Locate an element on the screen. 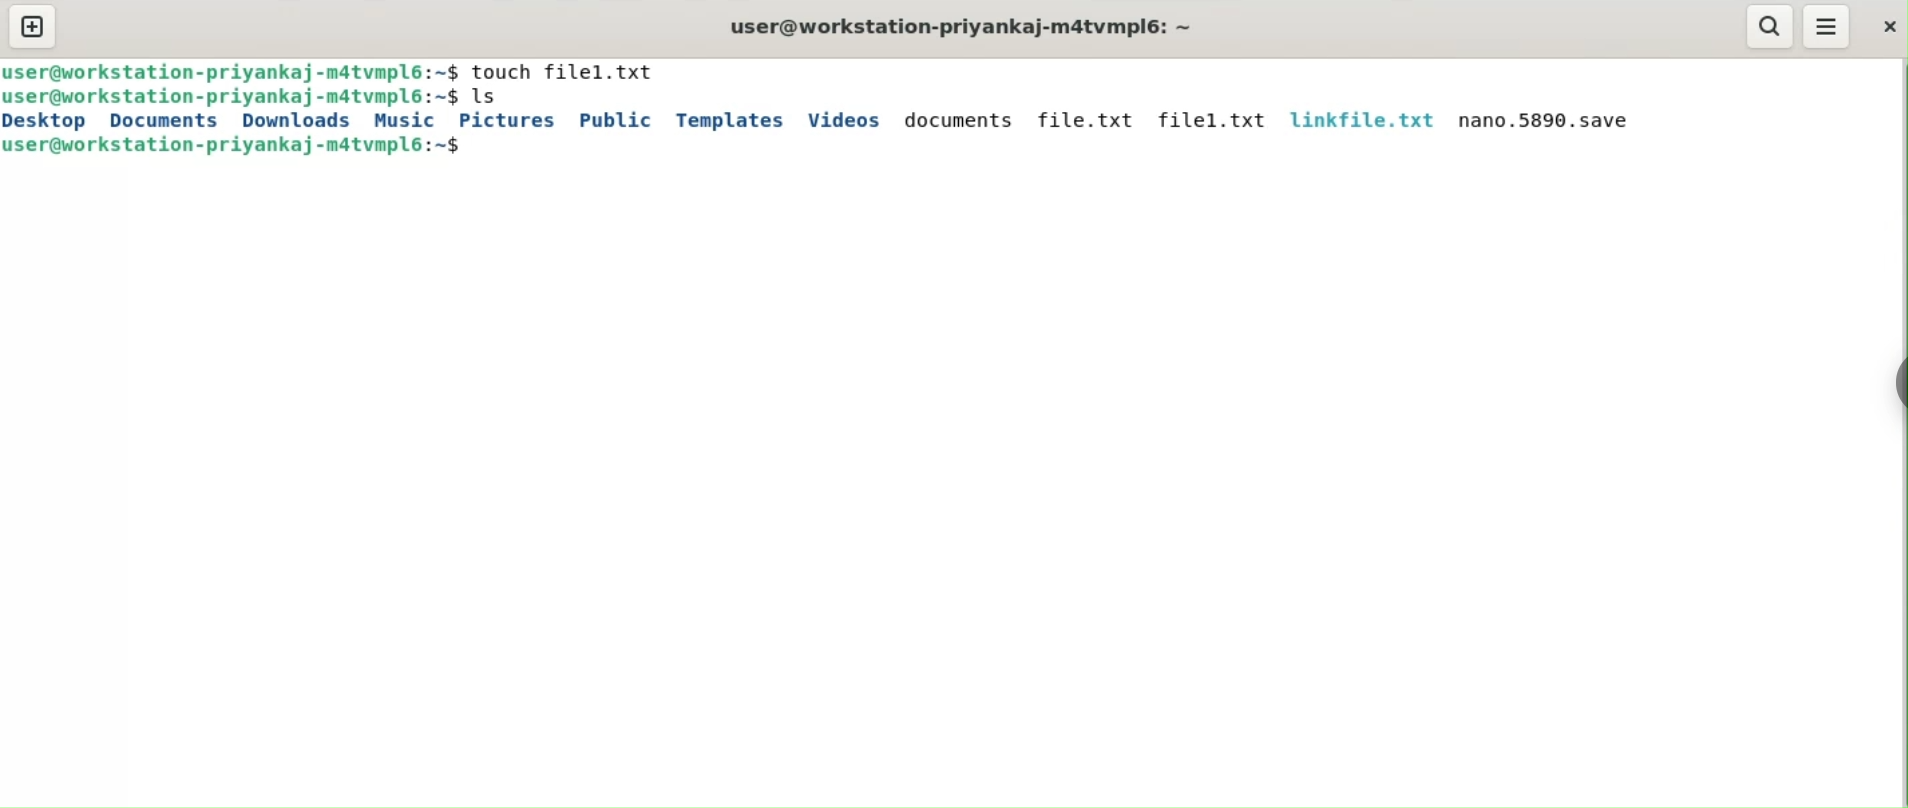 Image resolution: width=1908 pixels, height=808 pixels. pictures is located at coordinates (505, 122).